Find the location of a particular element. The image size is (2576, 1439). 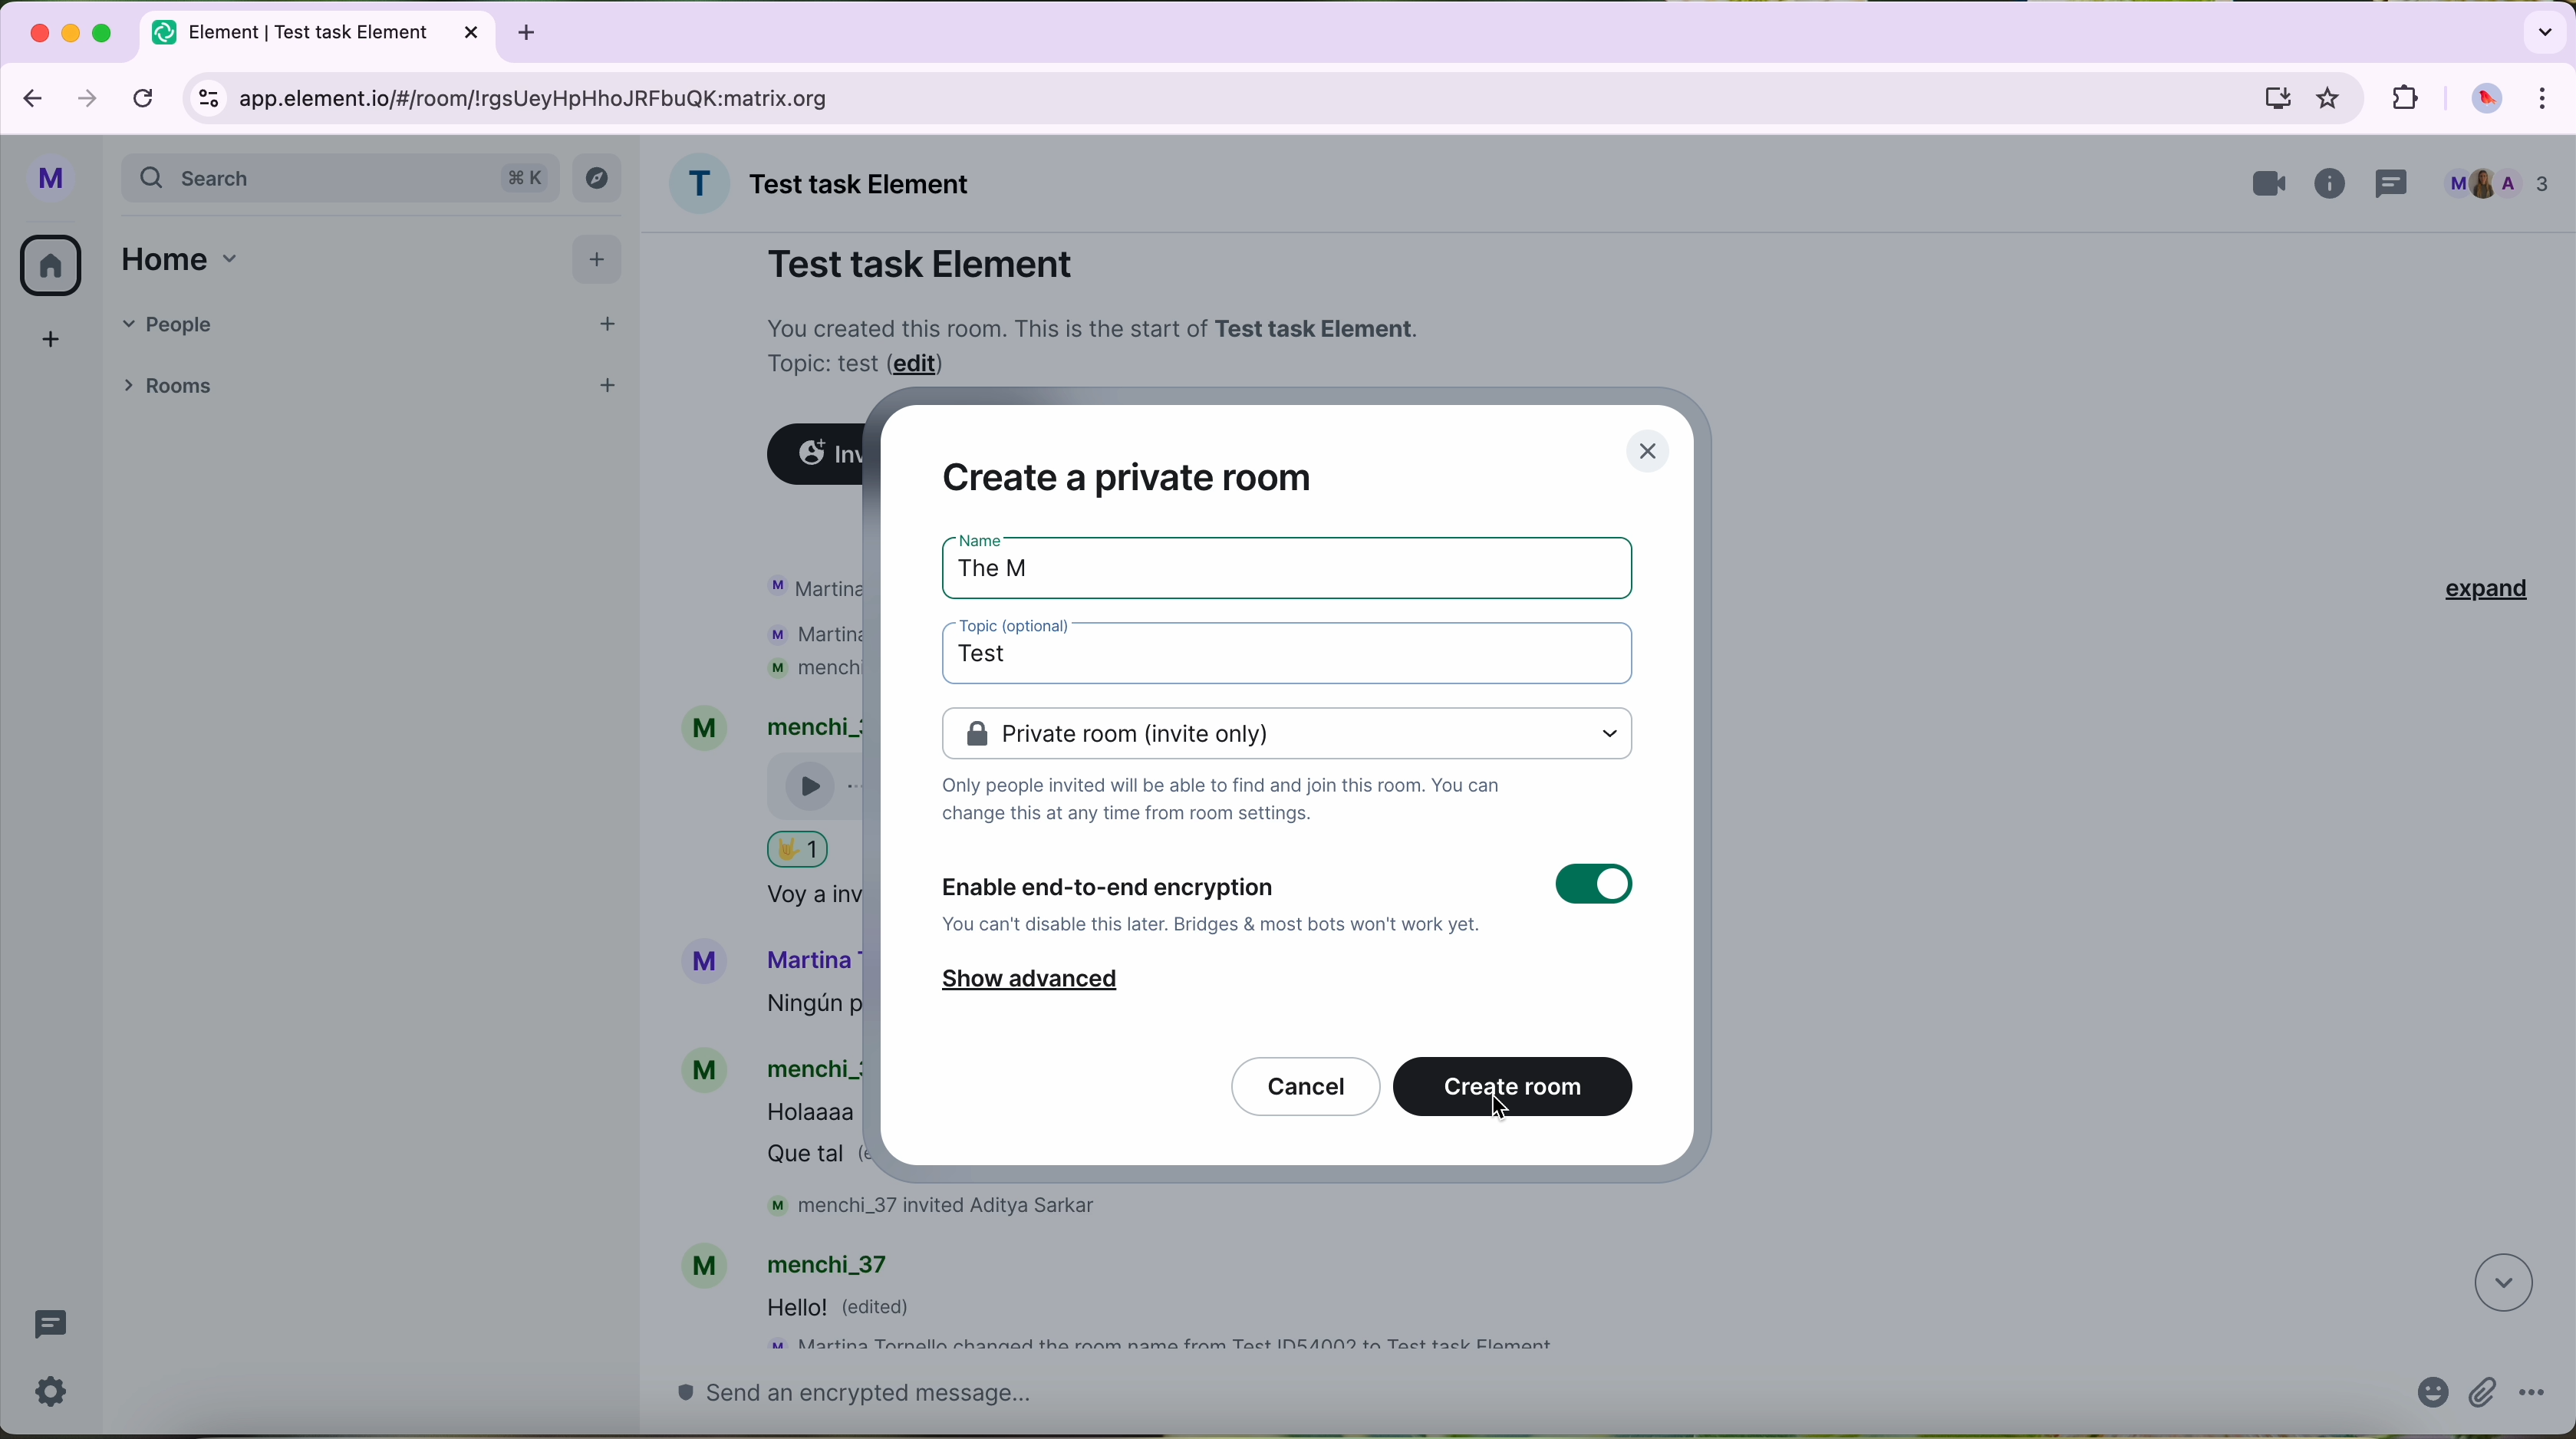

private room is located at coordinates (1286, 733).